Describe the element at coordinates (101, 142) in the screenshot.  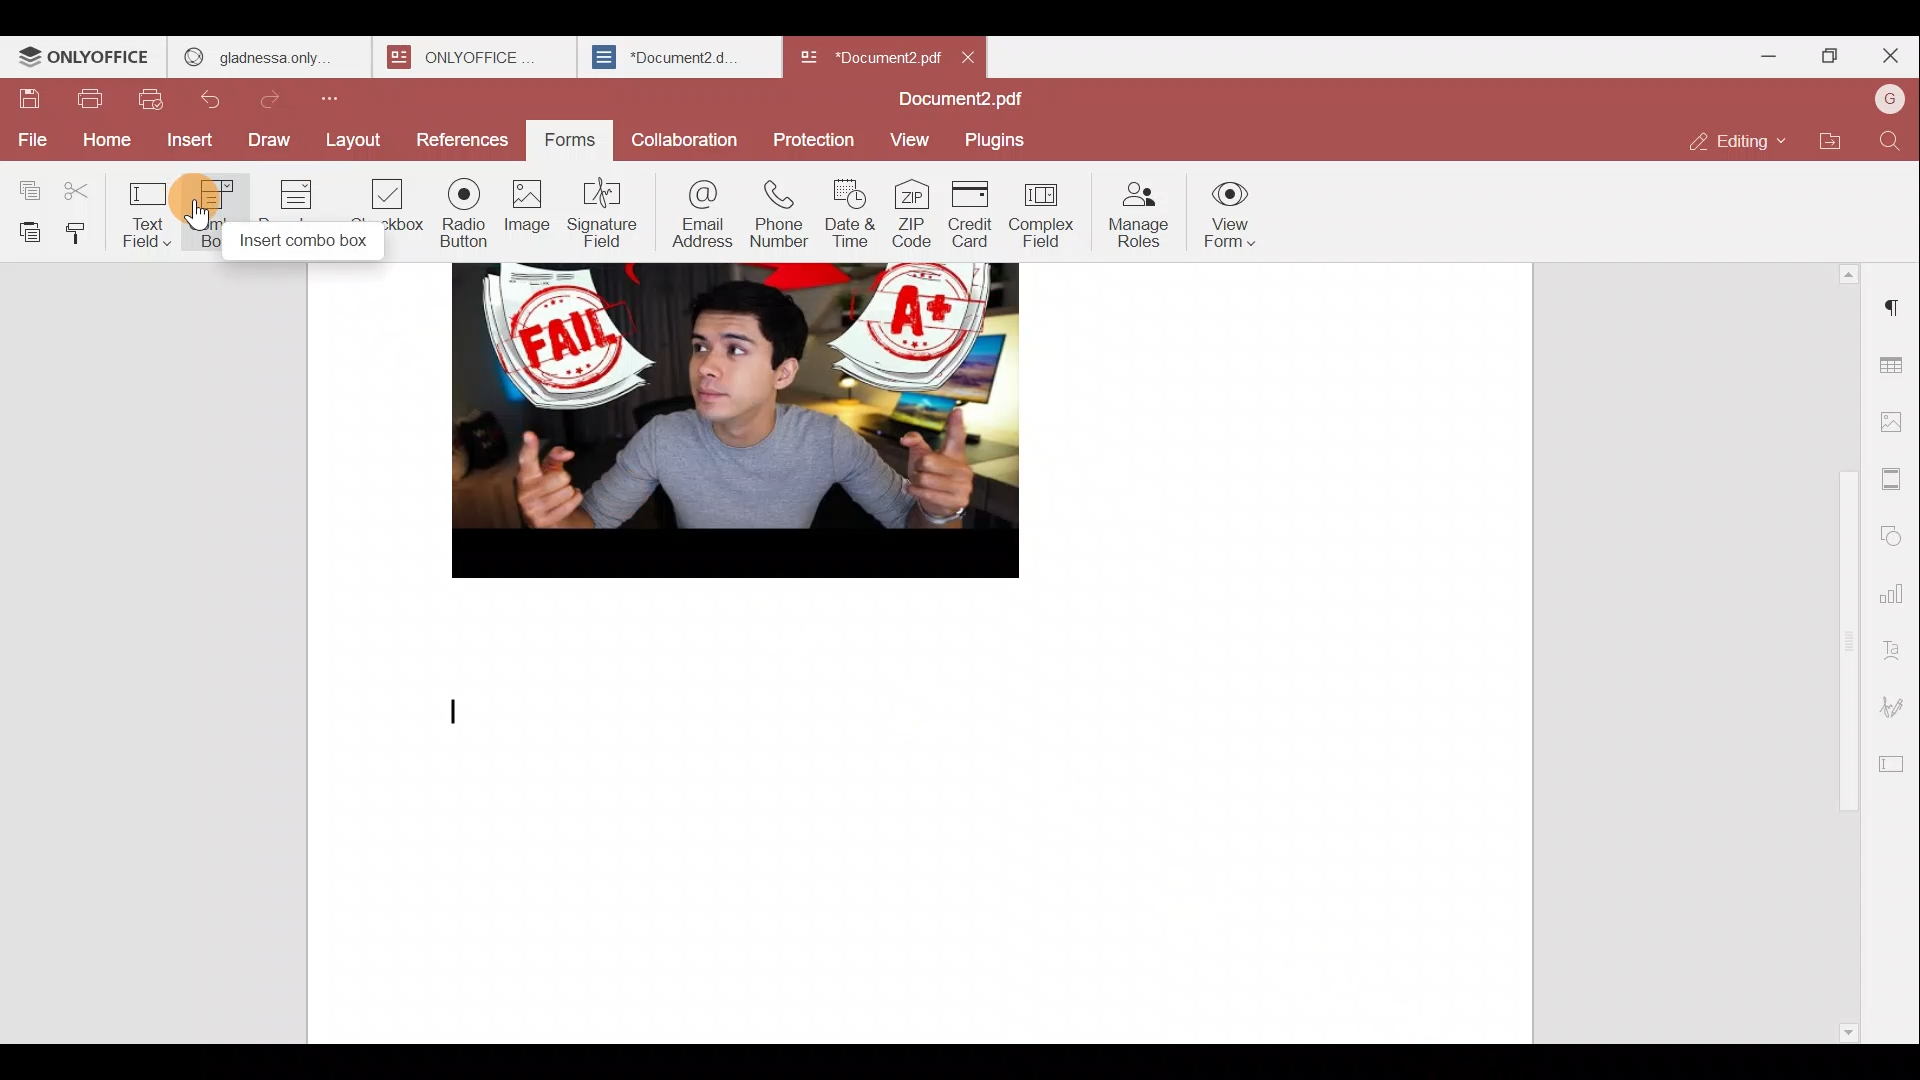
I see `Home` at that location.